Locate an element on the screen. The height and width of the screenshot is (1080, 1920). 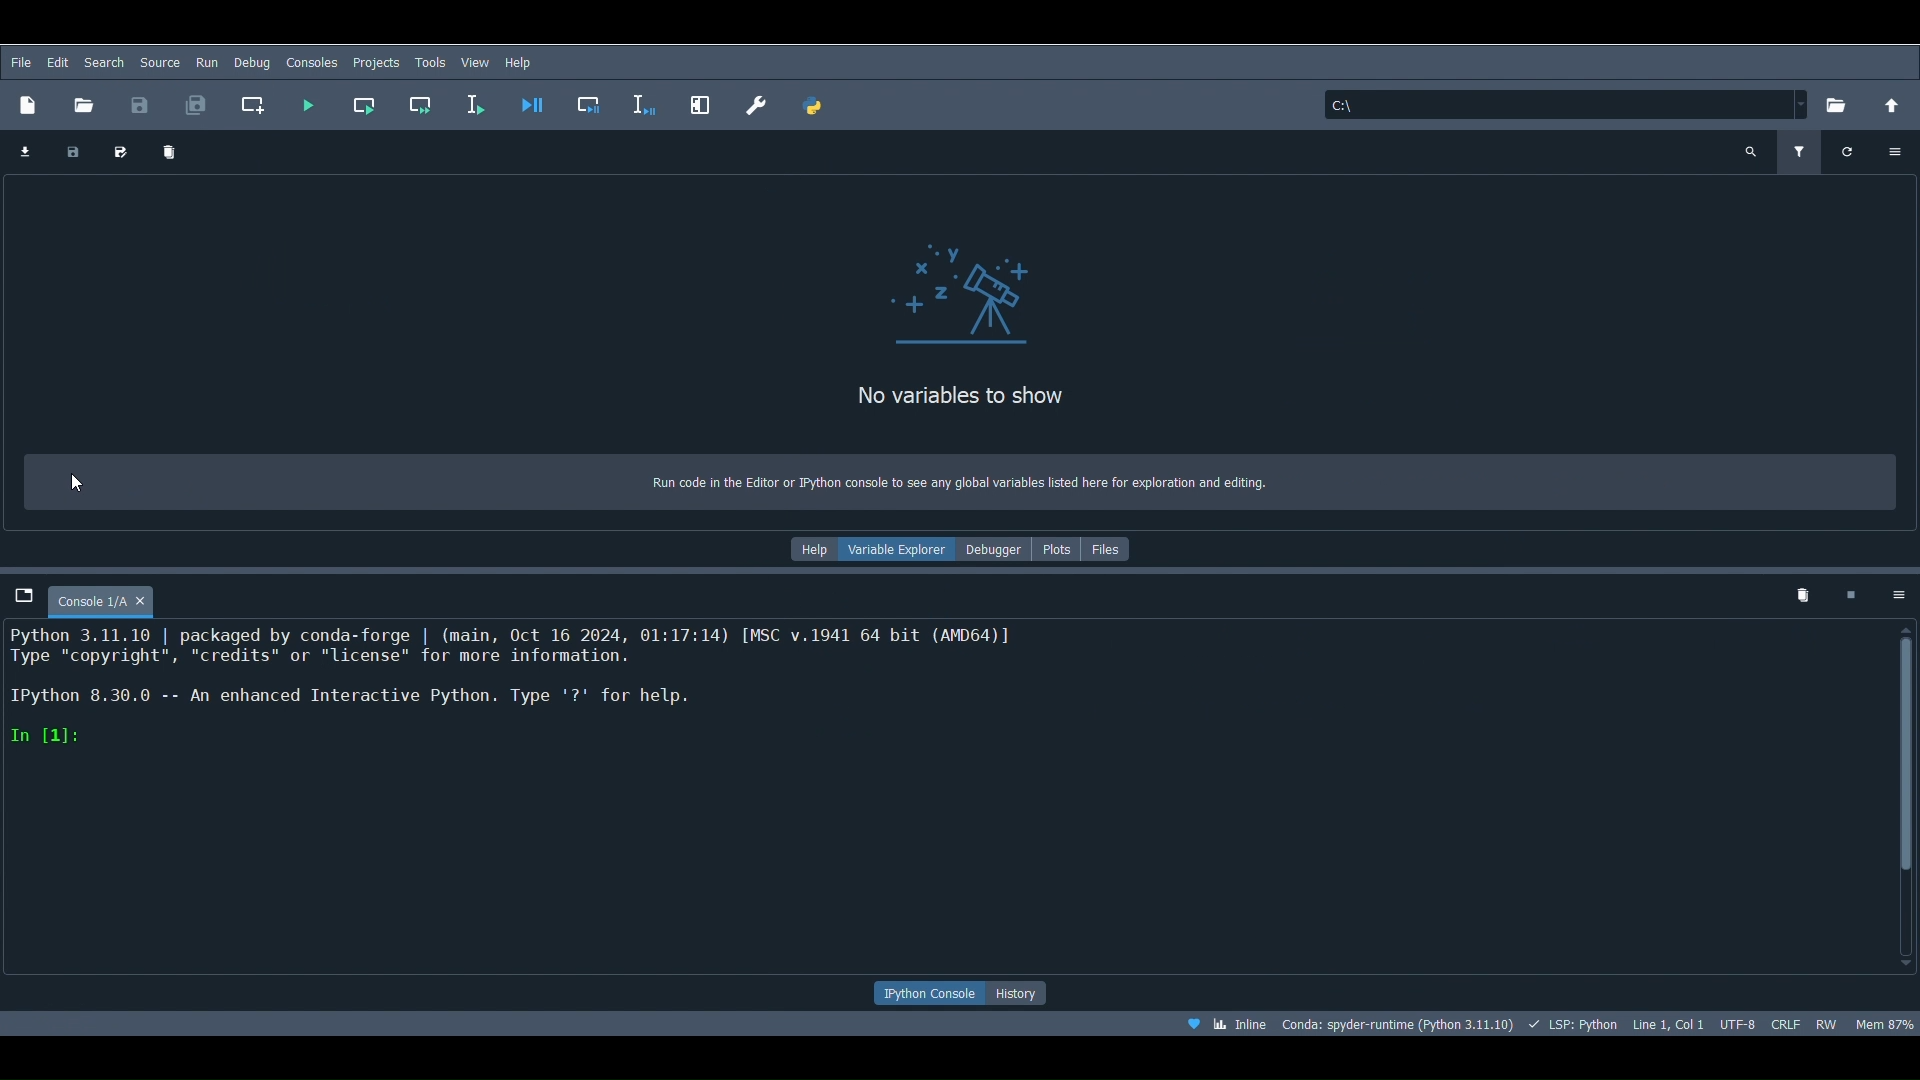
Remove all variables is located at coordinates (169, 155).